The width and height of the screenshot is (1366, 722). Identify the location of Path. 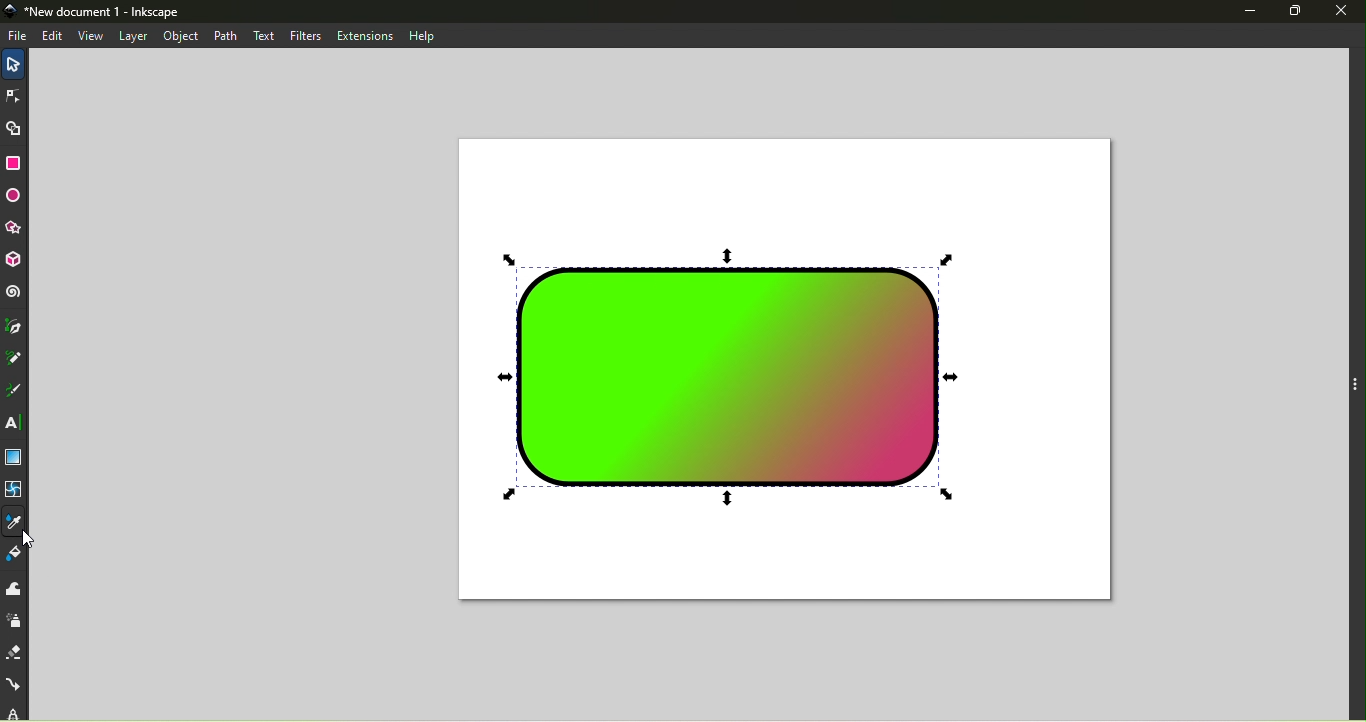
(230, 36).